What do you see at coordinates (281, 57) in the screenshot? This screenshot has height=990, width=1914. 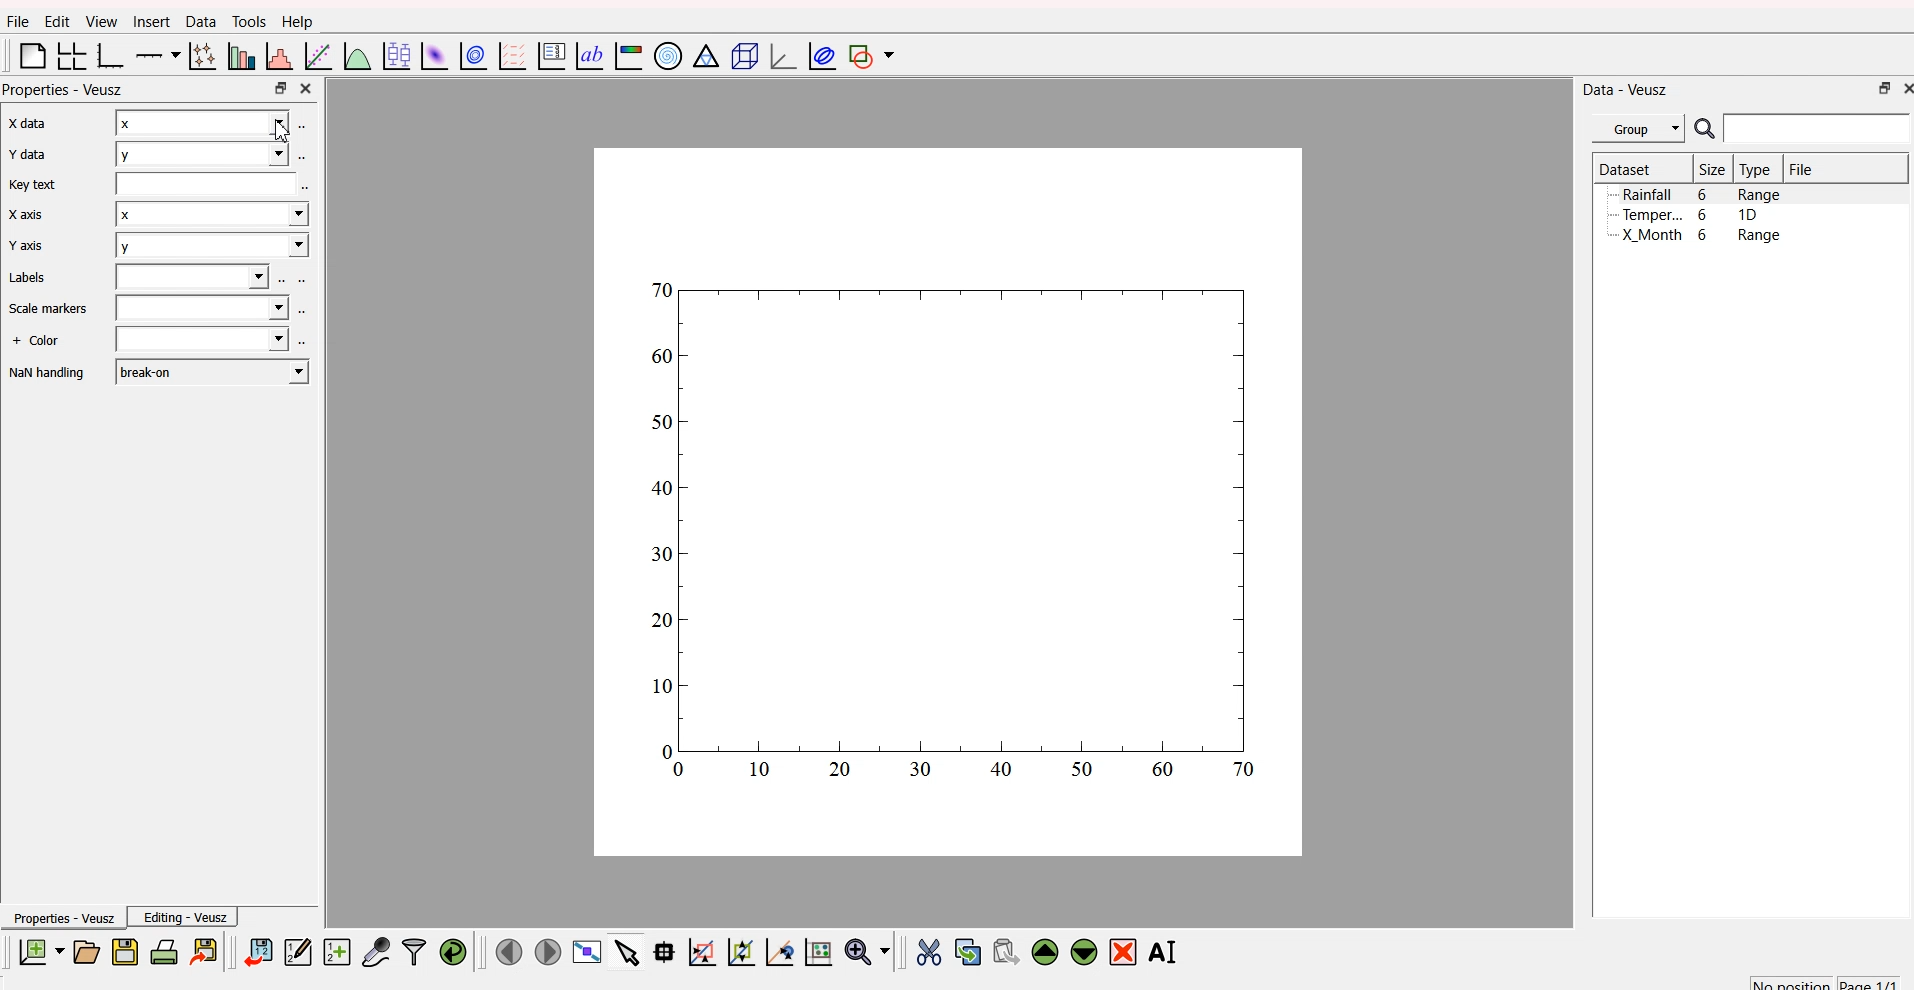 I see `histogram of dataset` at bounding box center [281, 57].